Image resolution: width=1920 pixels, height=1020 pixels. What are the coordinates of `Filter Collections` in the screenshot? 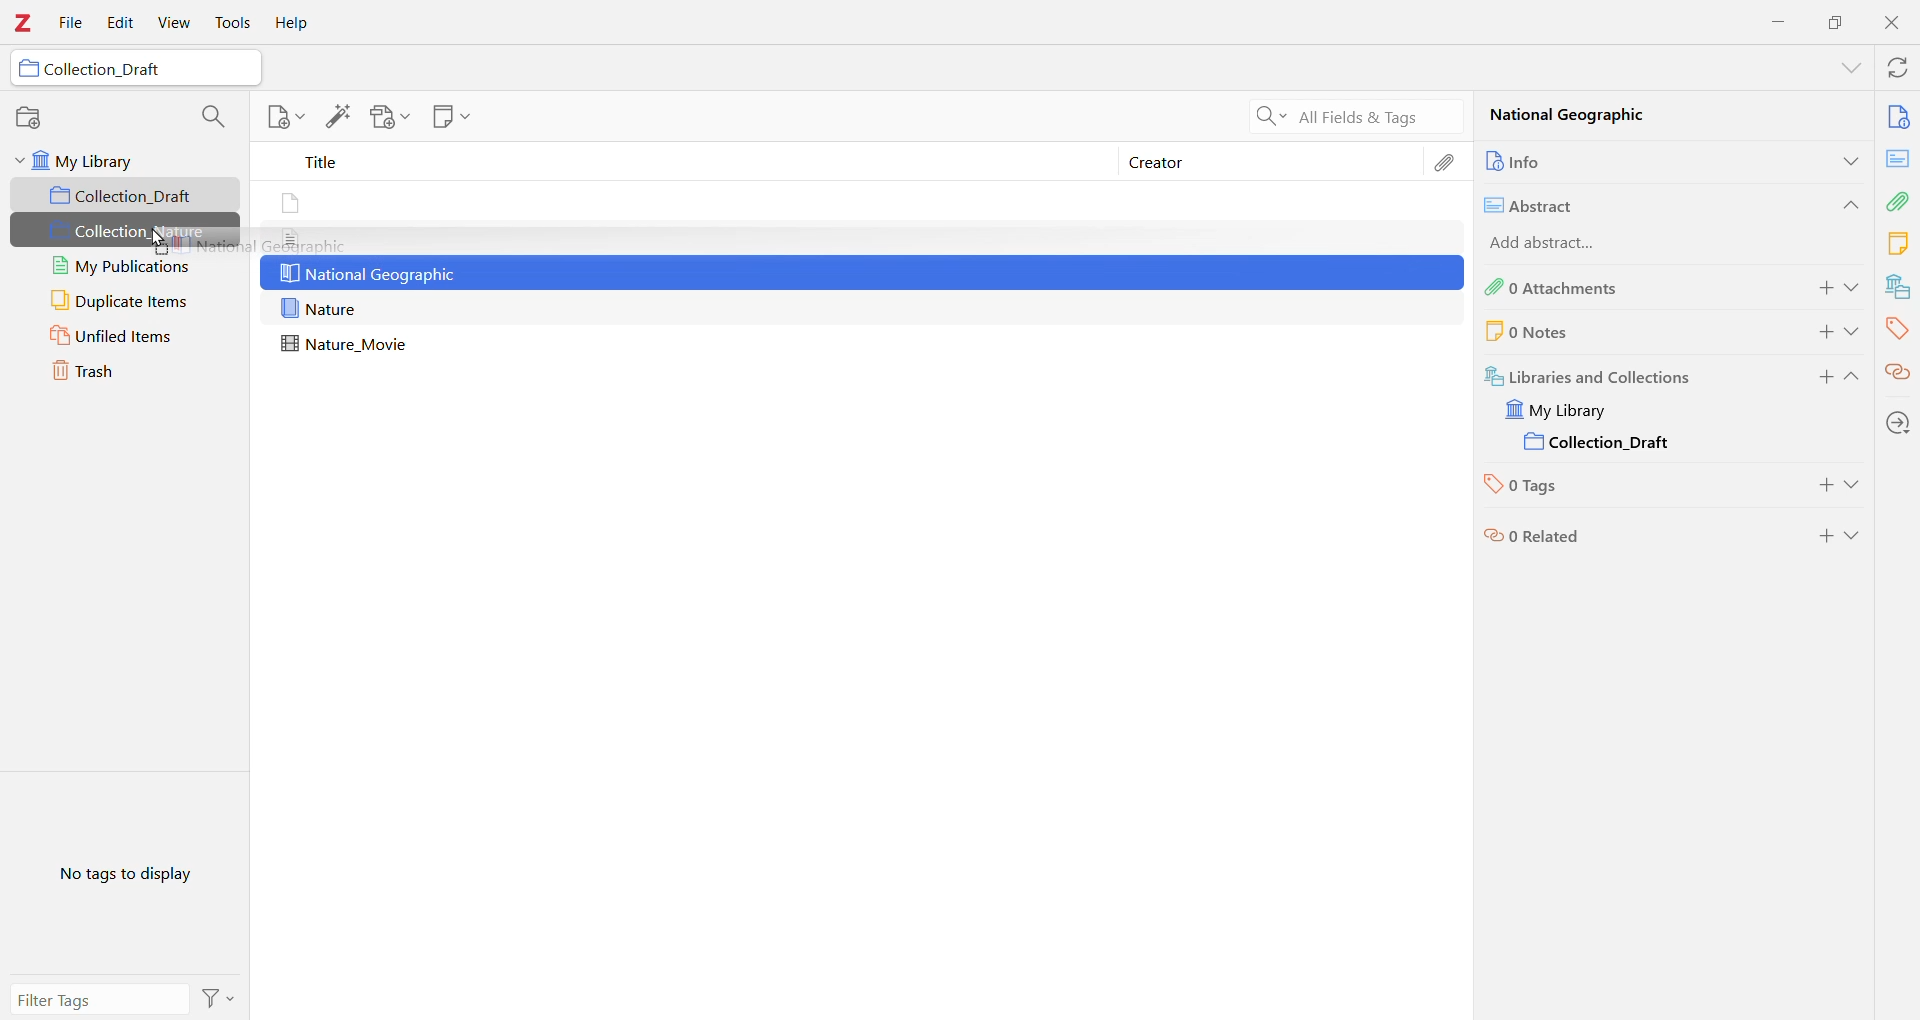 It's located at (212, 114).